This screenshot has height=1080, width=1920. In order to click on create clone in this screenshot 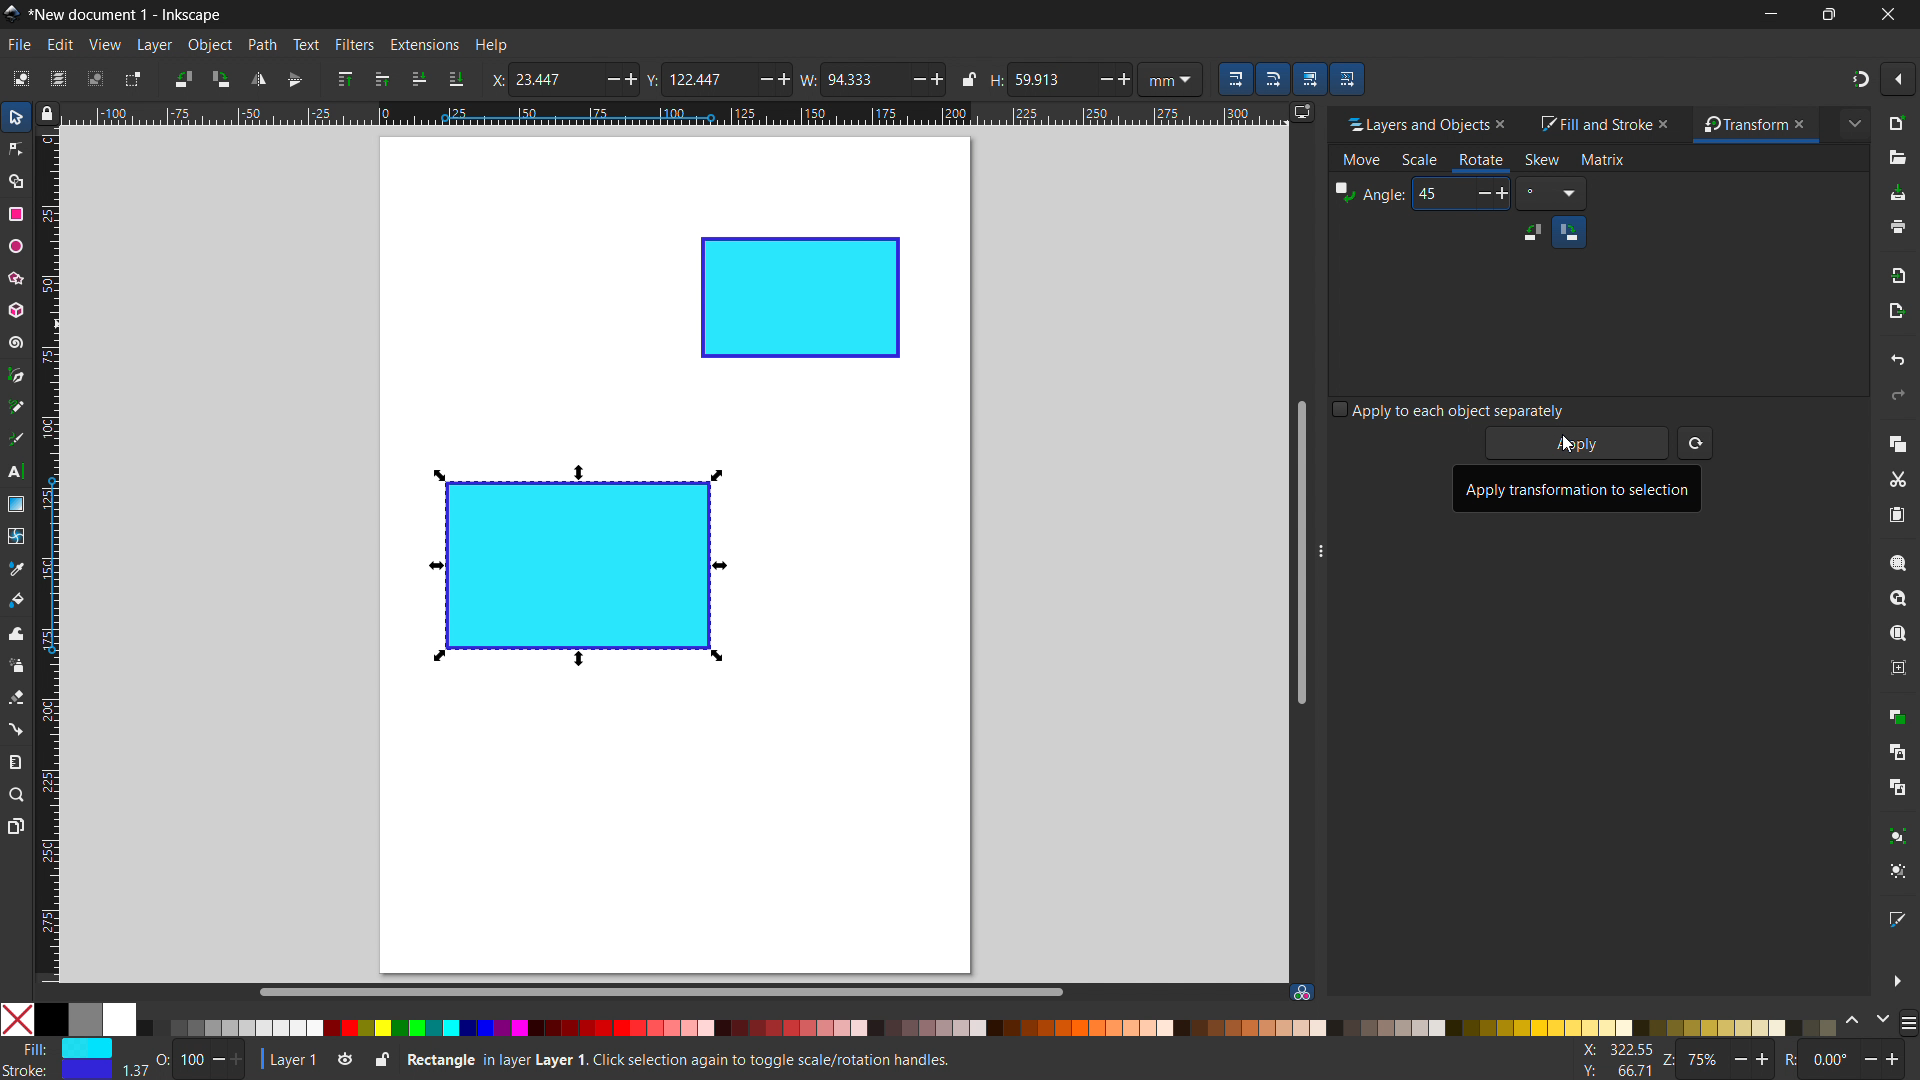, I will do `click(1896, 750)`.